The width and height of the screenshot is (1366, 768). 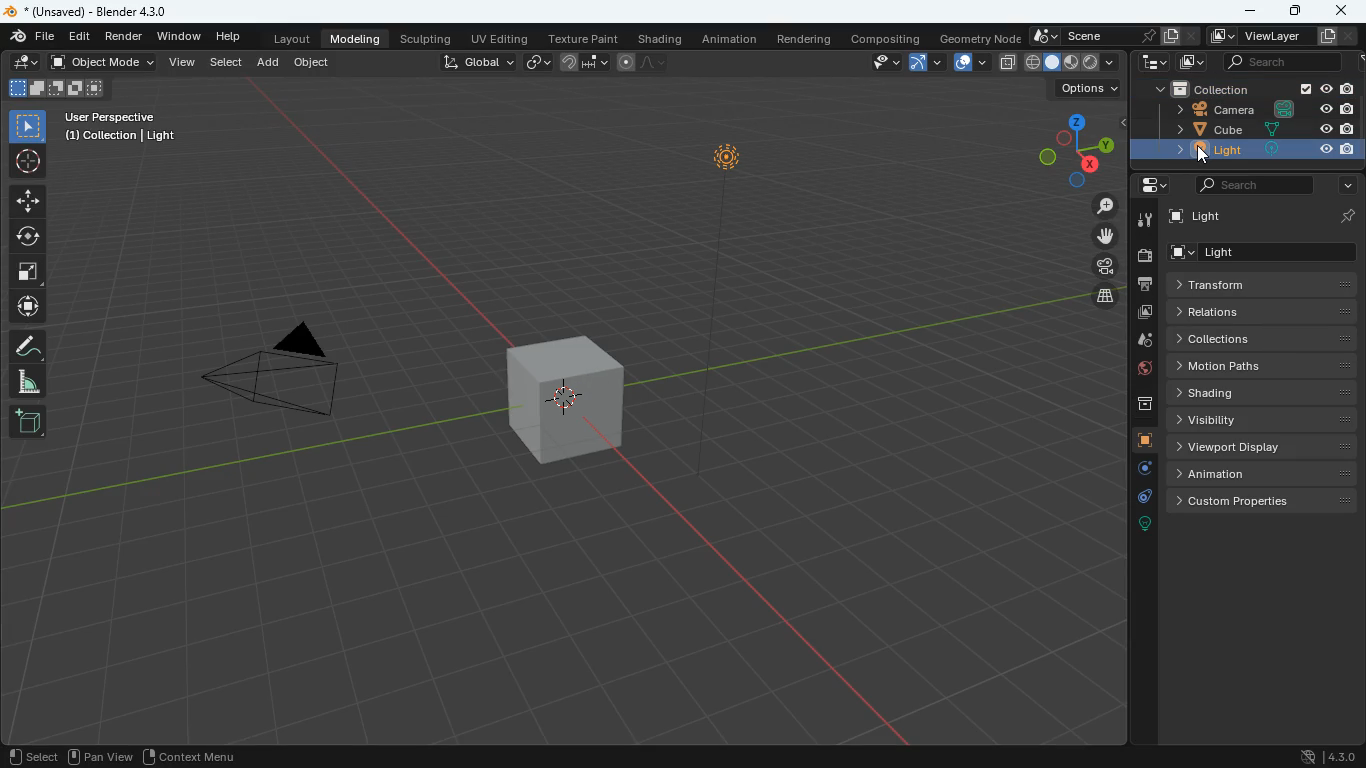 I want to click on motion paths, so click(x=1264, y=367).